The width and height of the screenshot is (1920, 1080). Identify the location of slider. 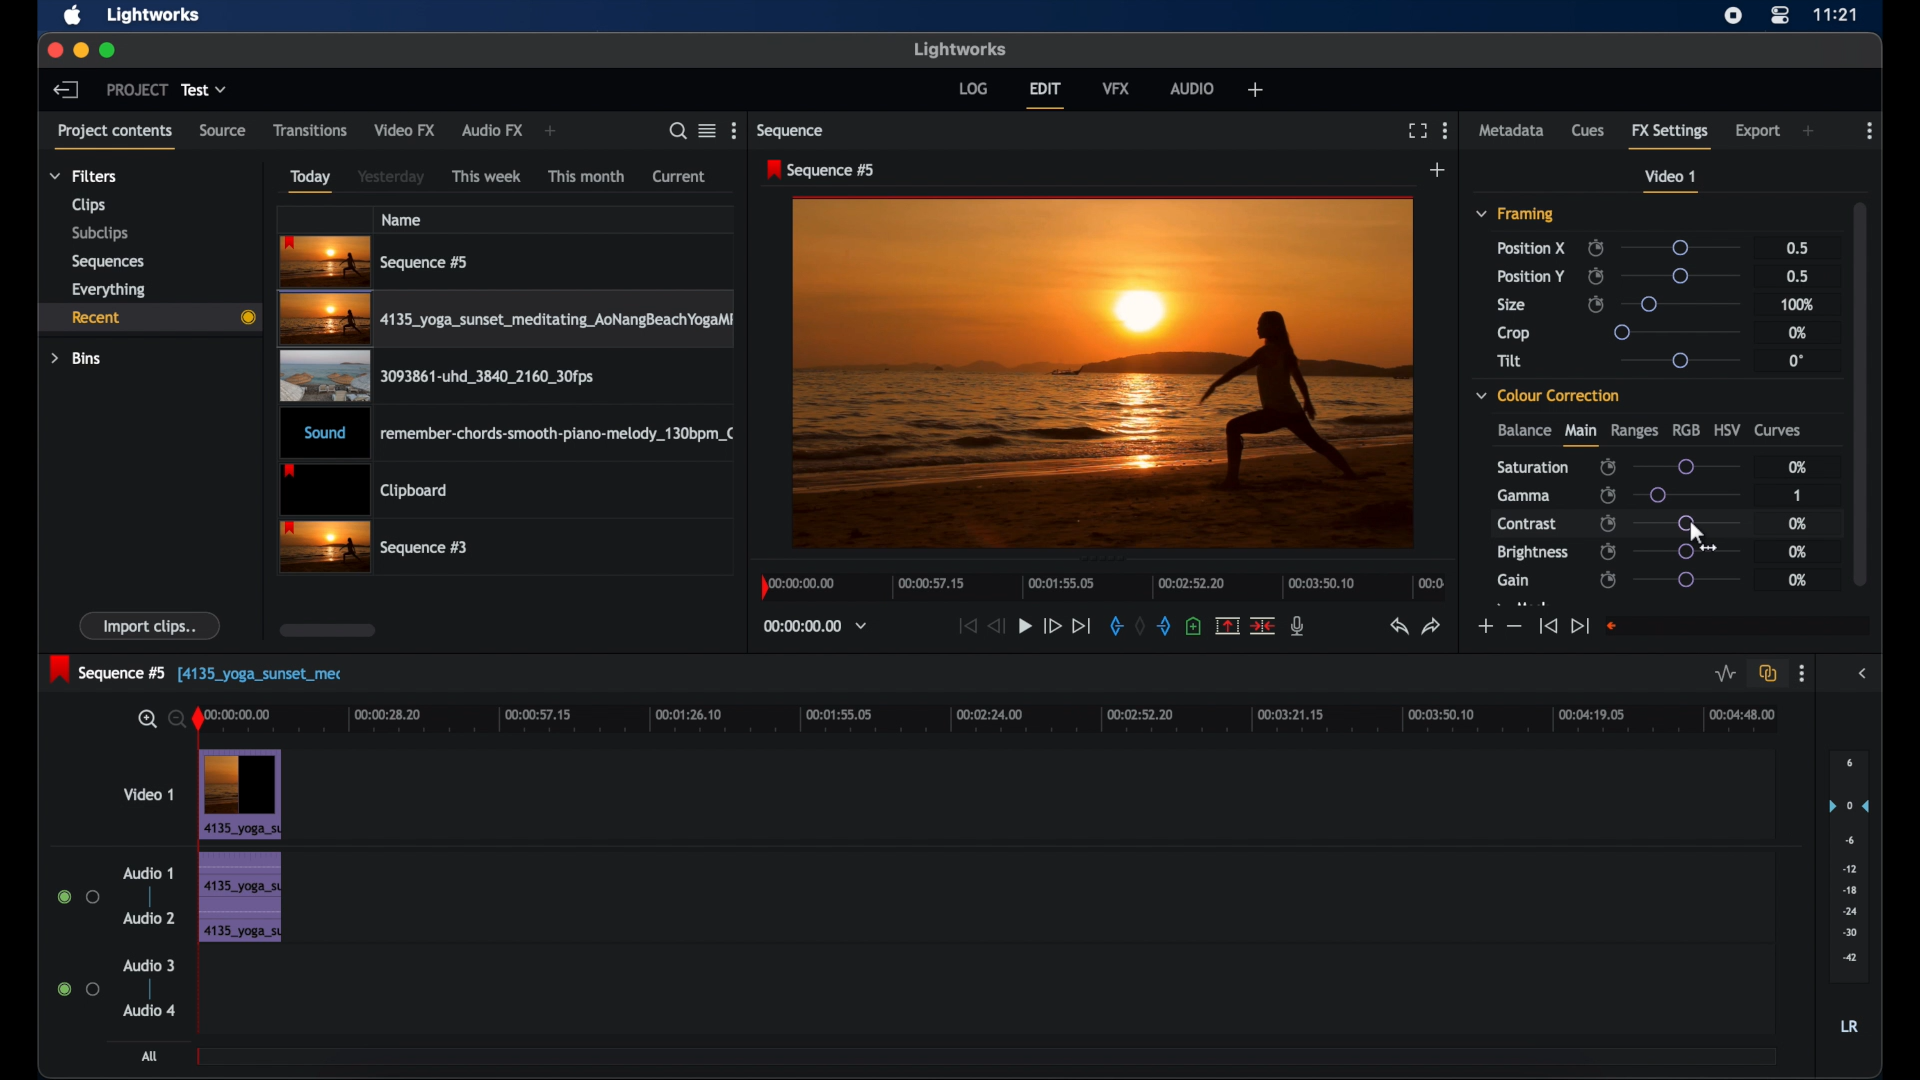
(1678, 360).